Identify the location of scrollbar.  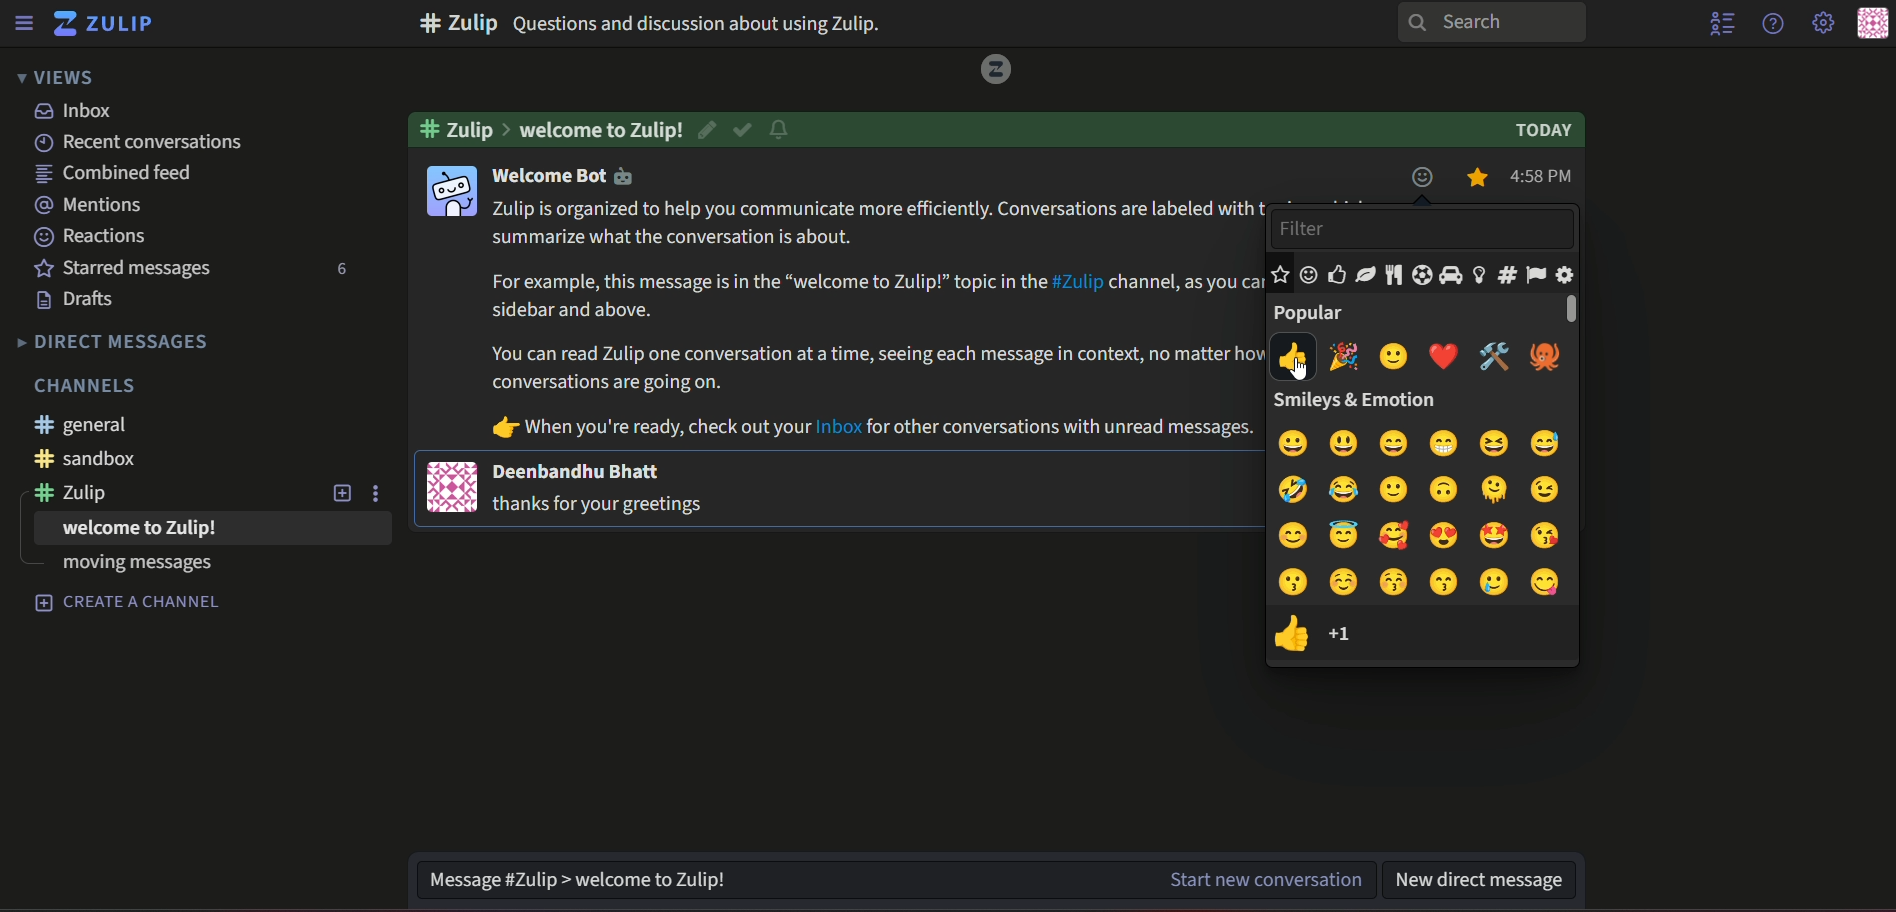
(1564, 309).